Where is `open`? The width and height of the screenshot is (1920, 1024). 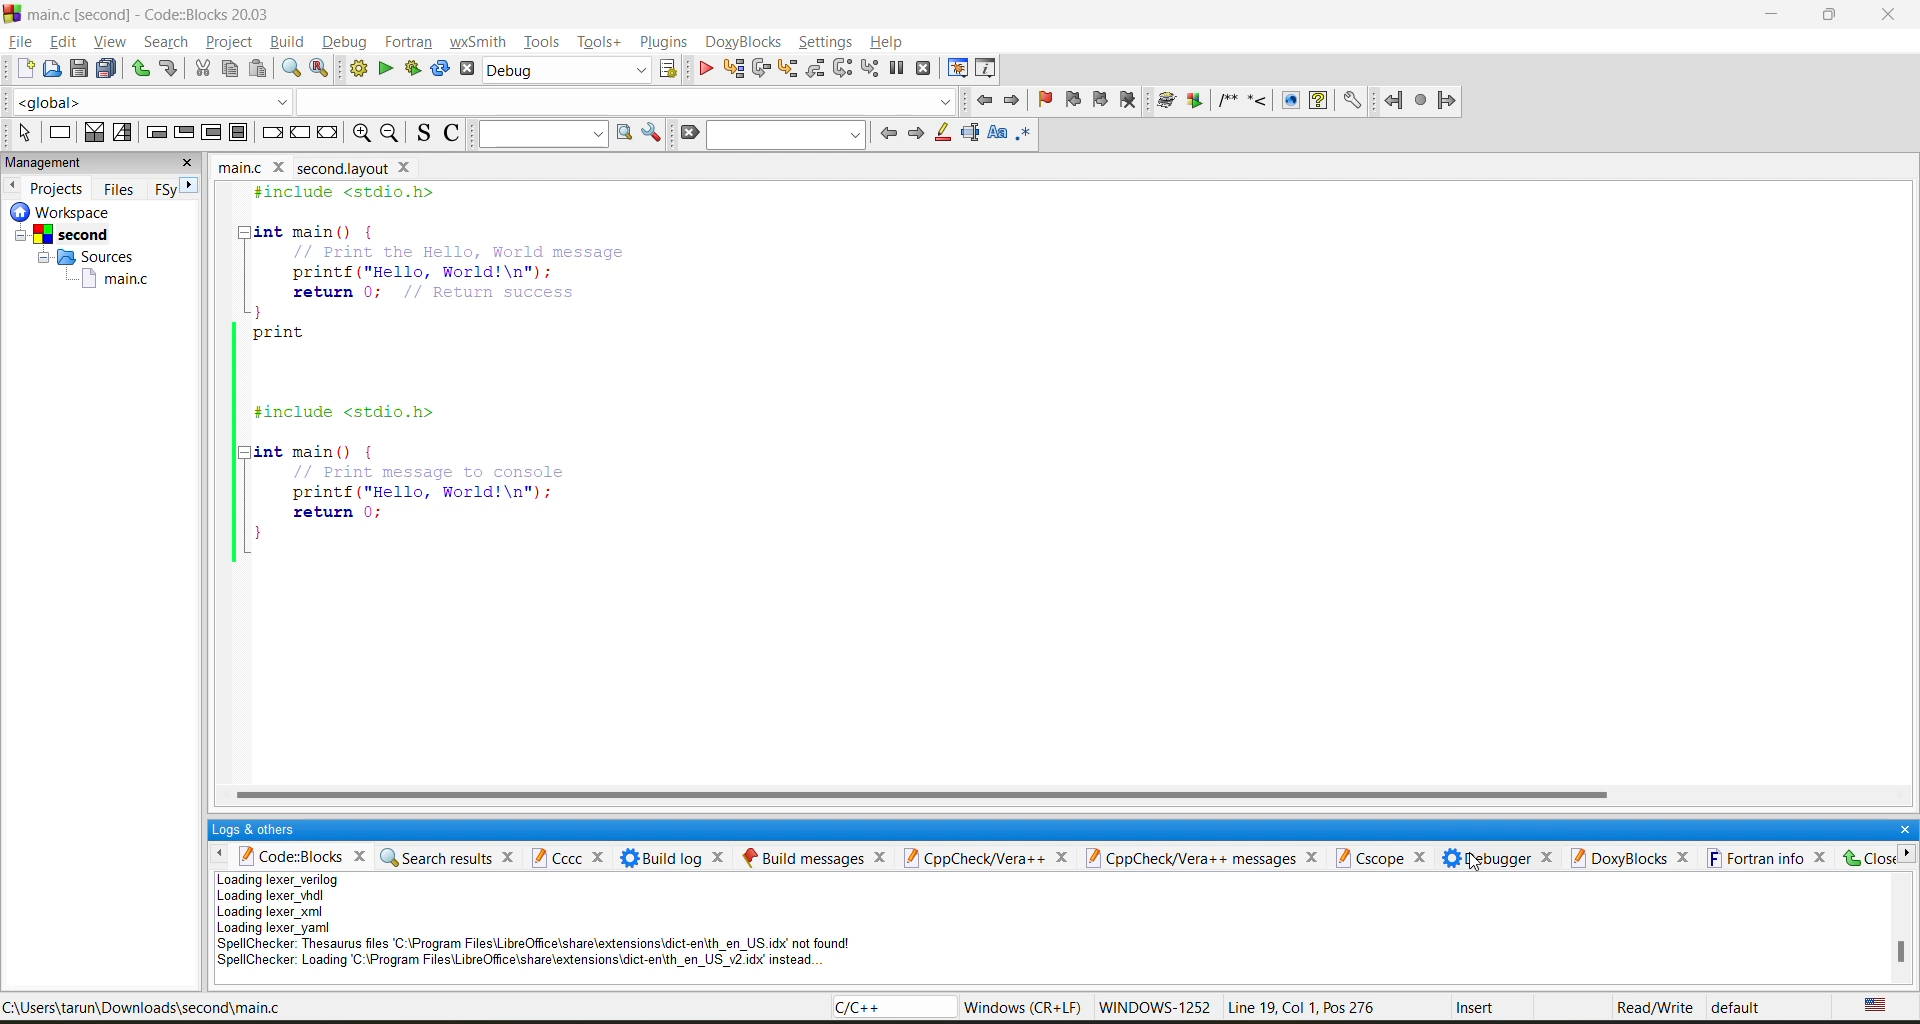
open is located at coordinates (51, 68).